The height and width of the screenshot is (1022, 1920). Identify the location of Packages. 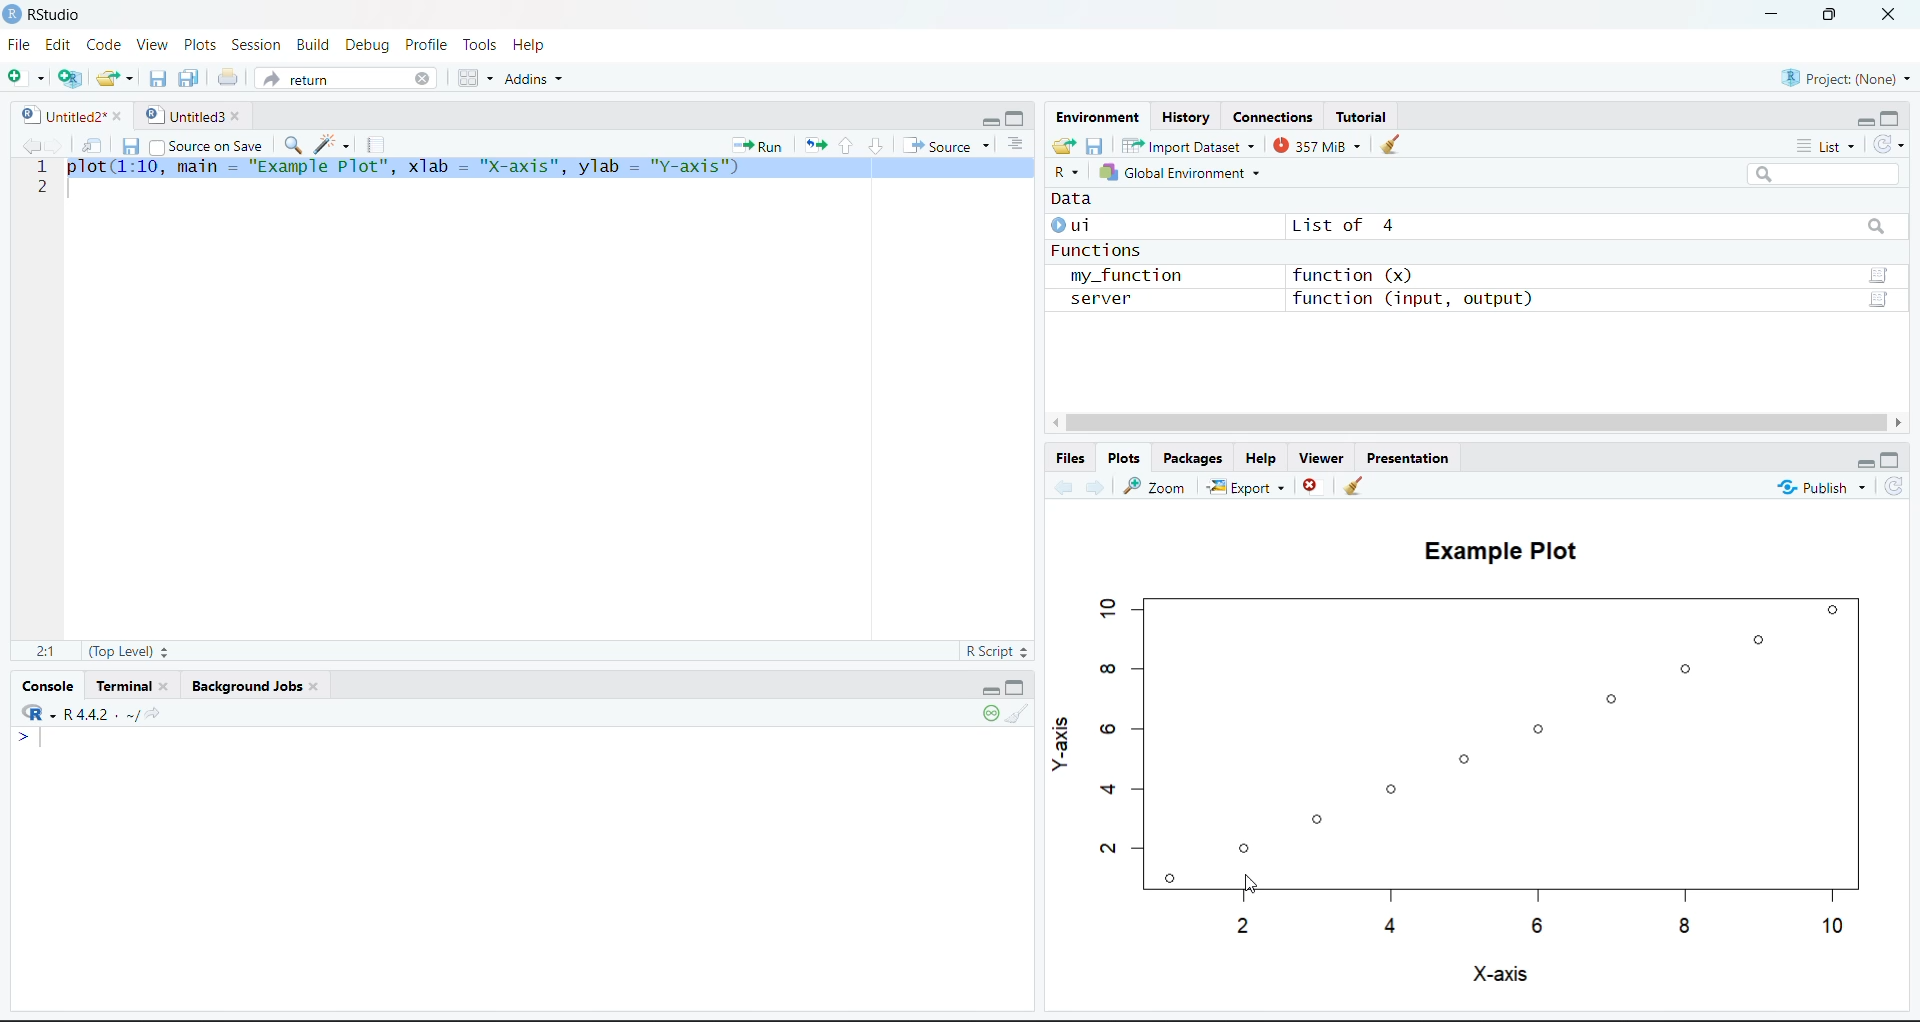
(1196, 458).